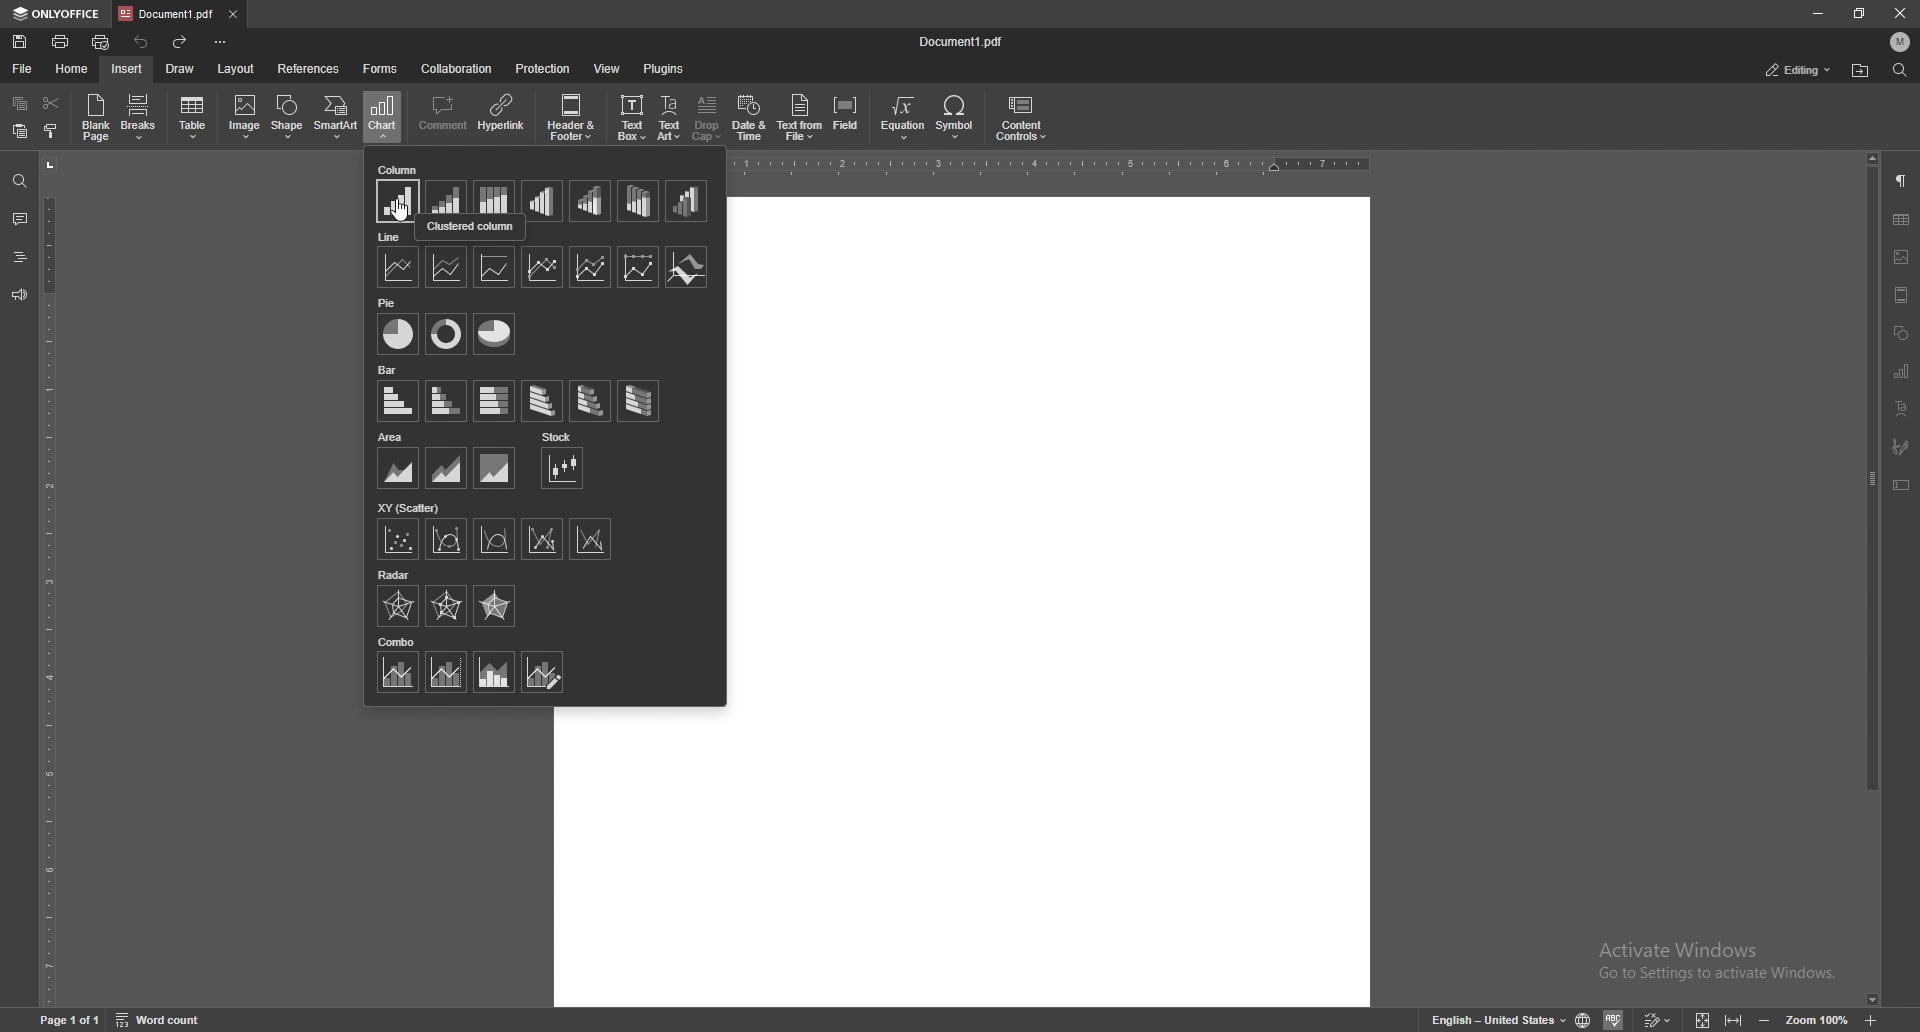 This screenshot has width=1920, height=1032. Describe the element at coordinates (1862, 70) in the screenshot. I see `find location` at that location.